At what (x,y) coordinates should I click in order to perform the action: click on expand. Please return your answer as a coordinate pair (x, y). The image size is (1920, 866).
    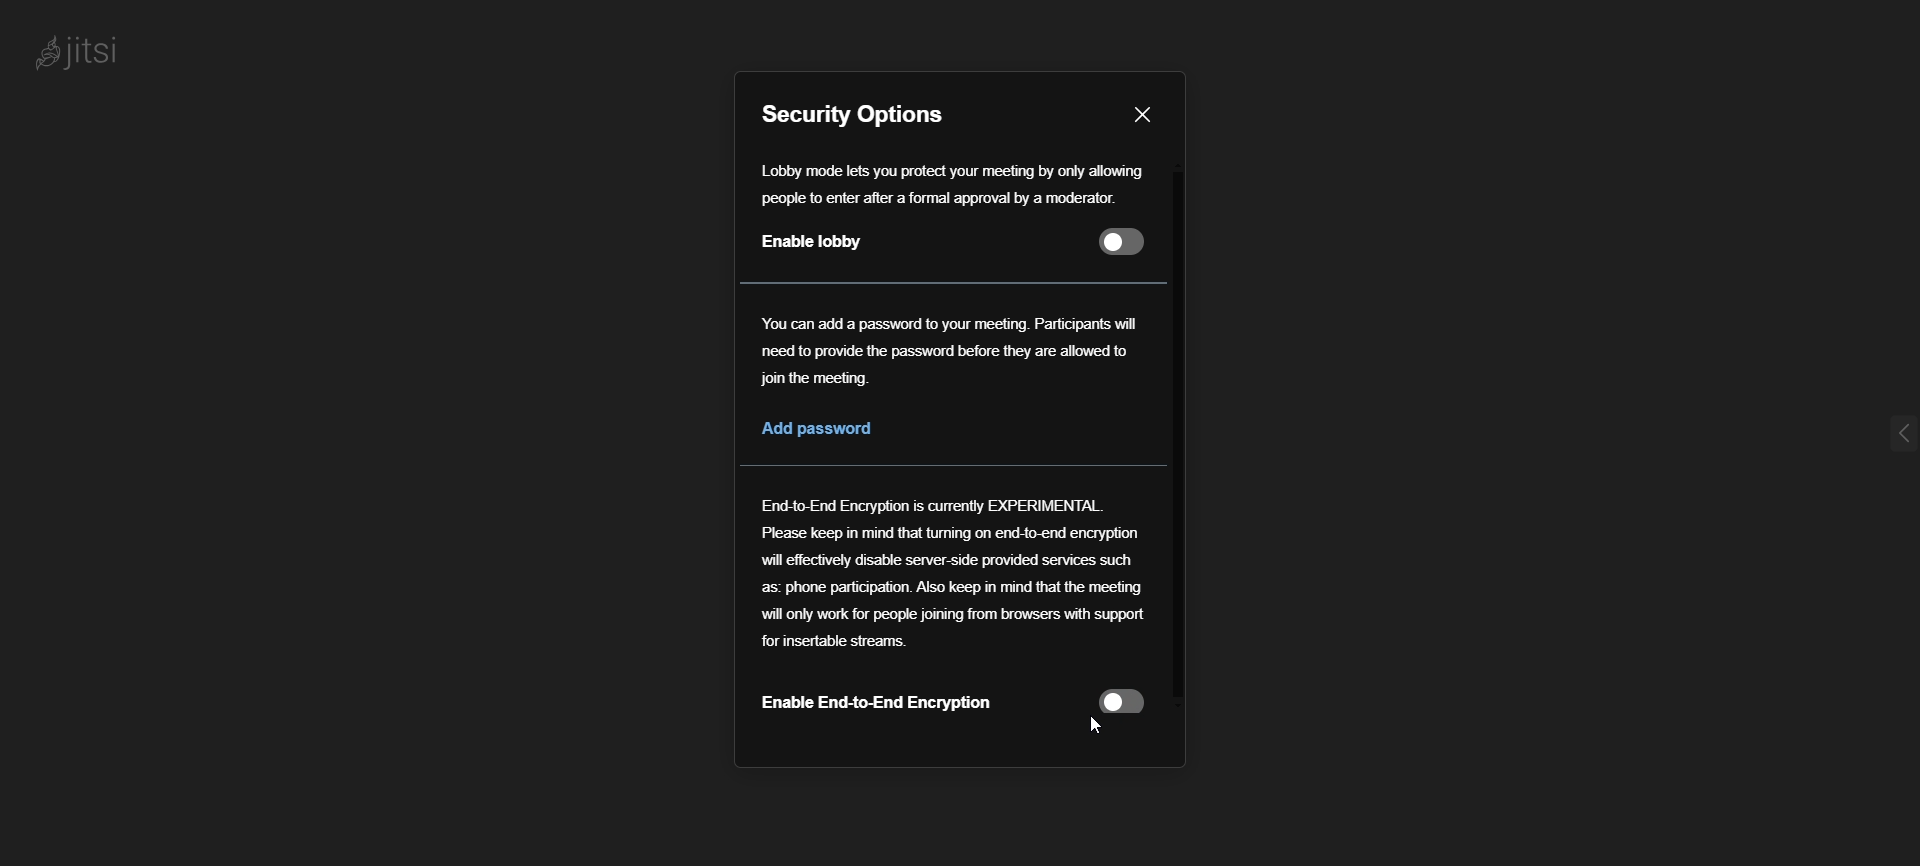
    Looking at the image, I should click on (1877, 440).